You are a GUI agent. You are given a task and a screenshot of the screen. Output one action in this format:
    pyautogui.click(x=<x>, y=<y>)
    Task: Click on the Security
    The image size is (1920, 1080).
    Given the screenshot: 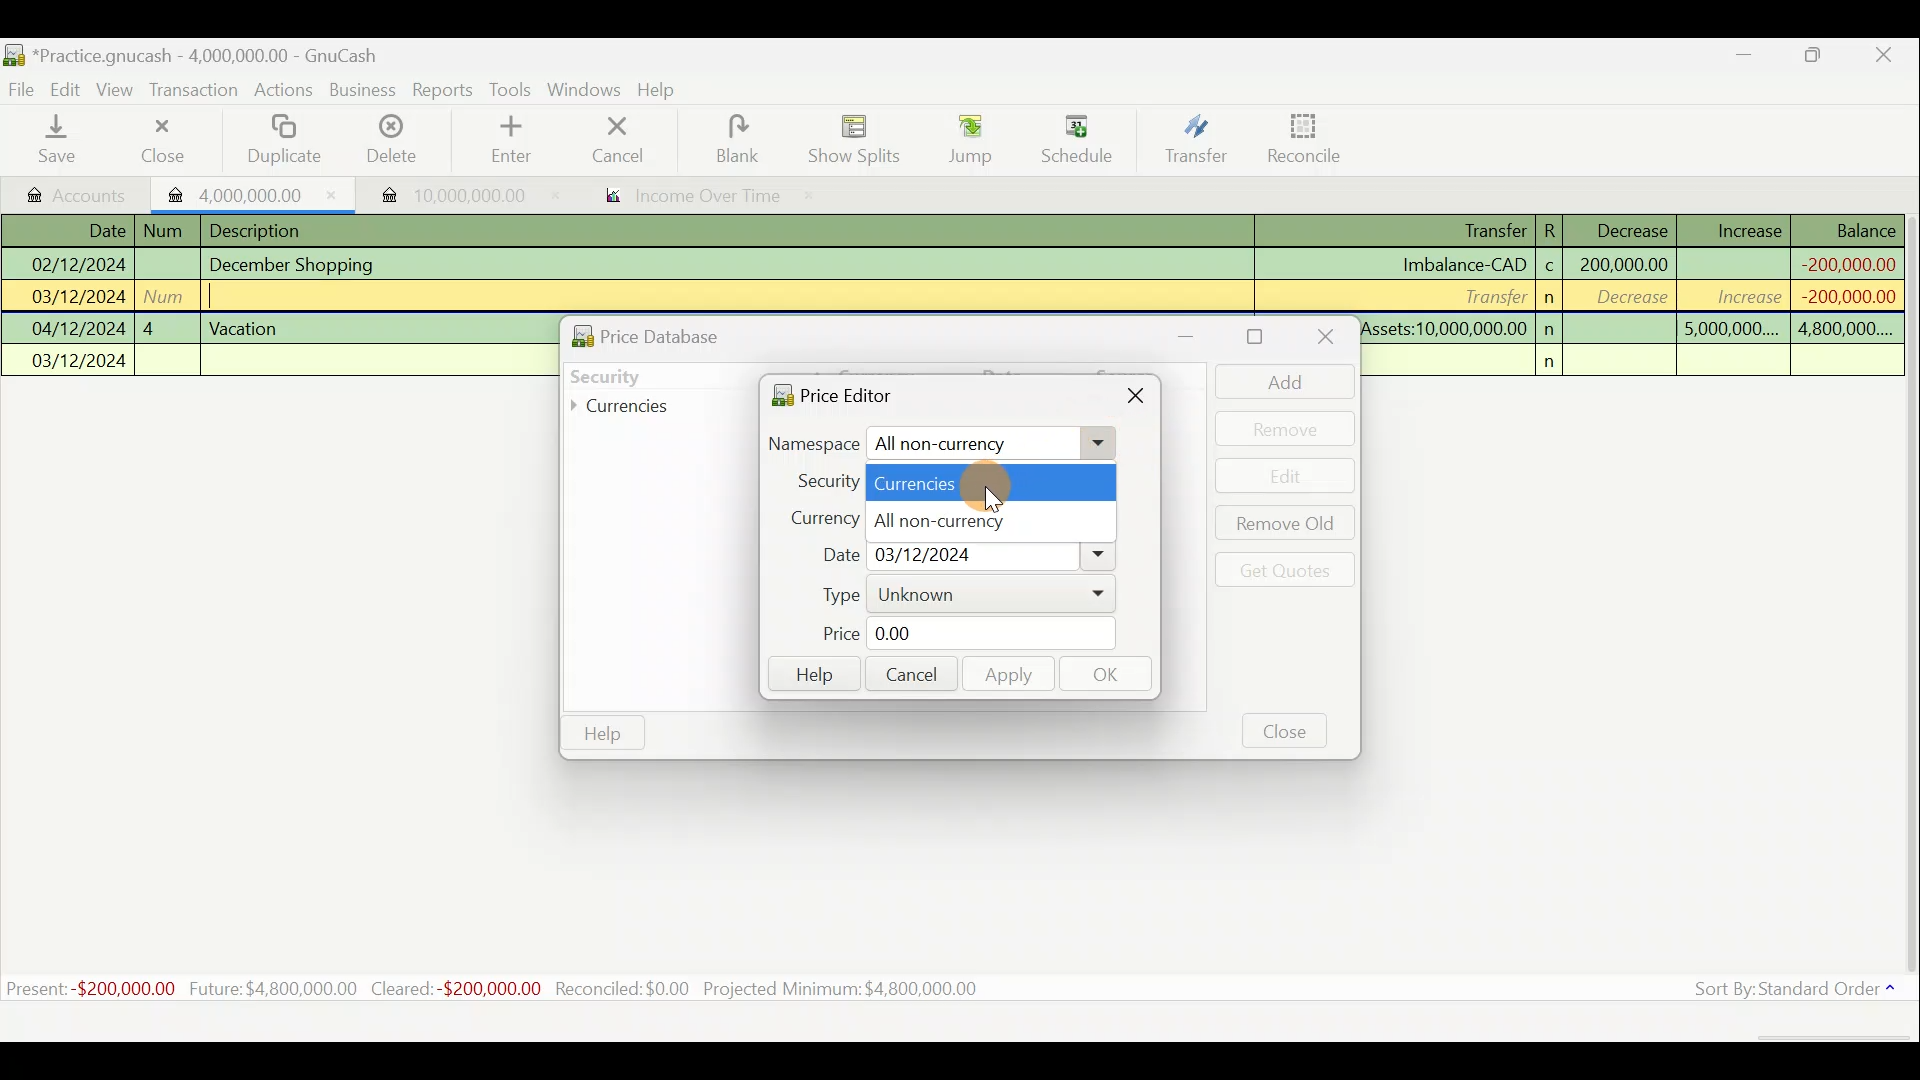 What is the action you would take?
    pyautogui.click(x=817, y=480)
    